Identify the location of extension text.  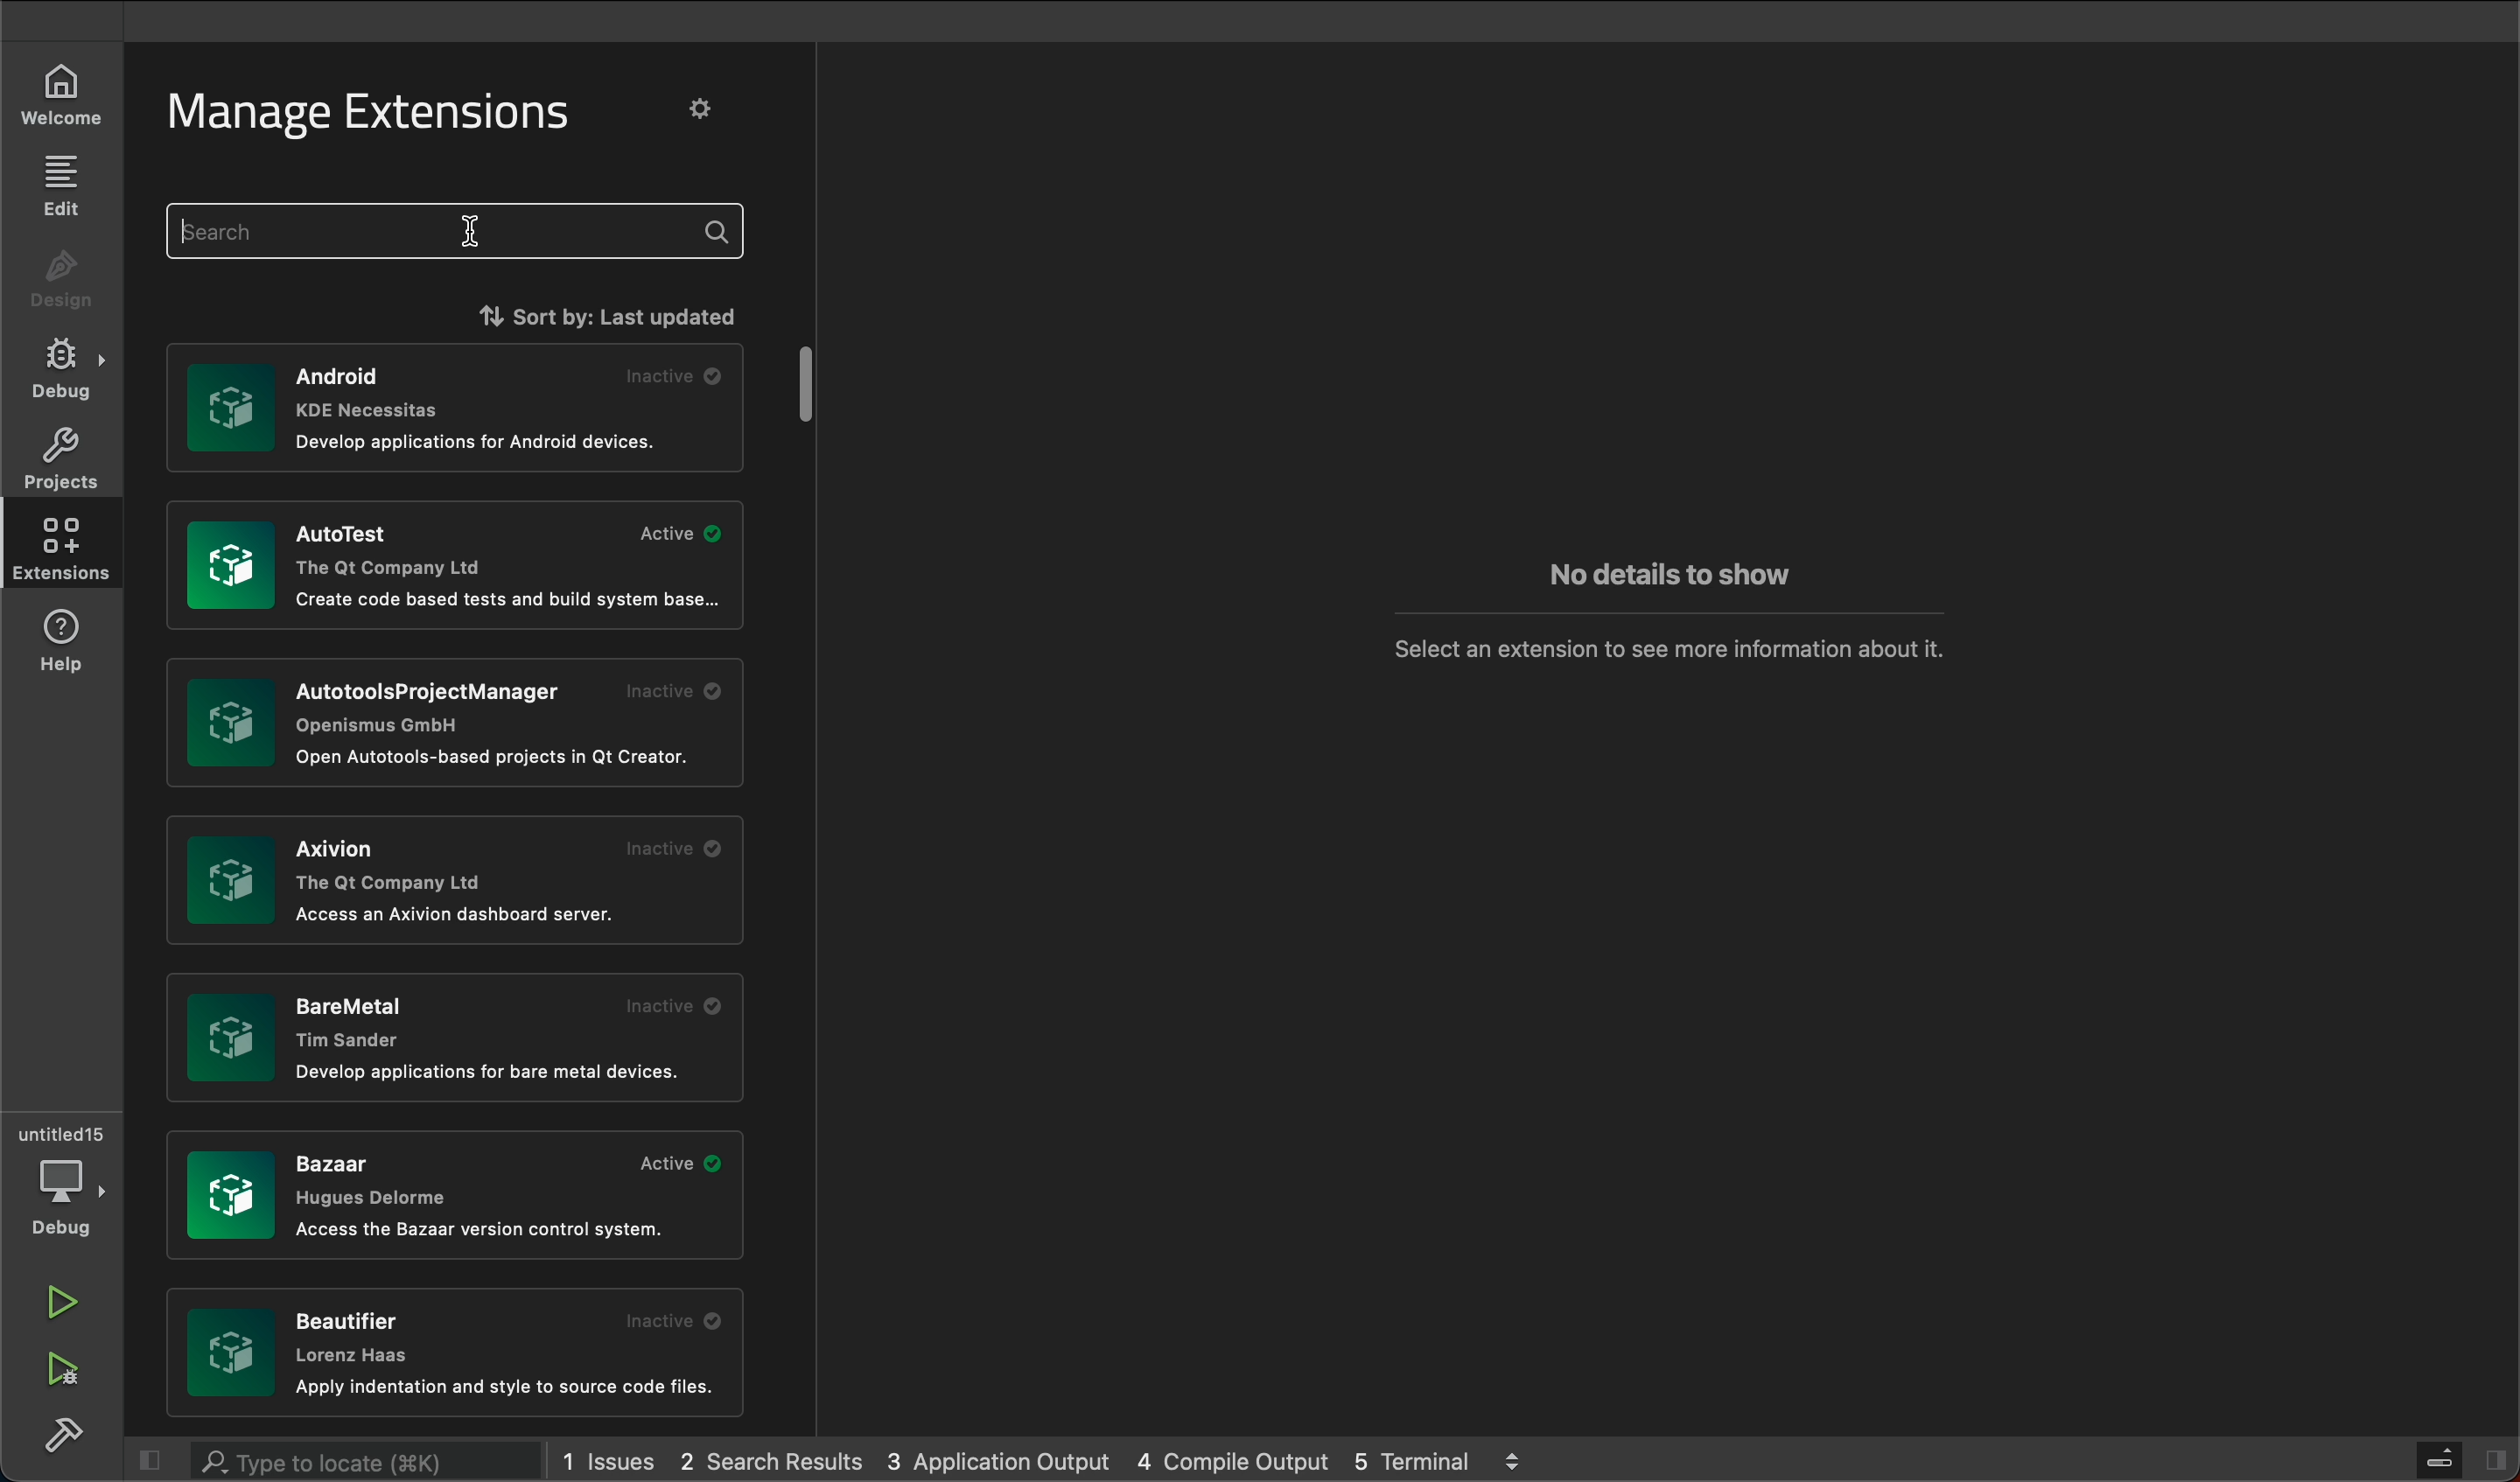
(500, 758).